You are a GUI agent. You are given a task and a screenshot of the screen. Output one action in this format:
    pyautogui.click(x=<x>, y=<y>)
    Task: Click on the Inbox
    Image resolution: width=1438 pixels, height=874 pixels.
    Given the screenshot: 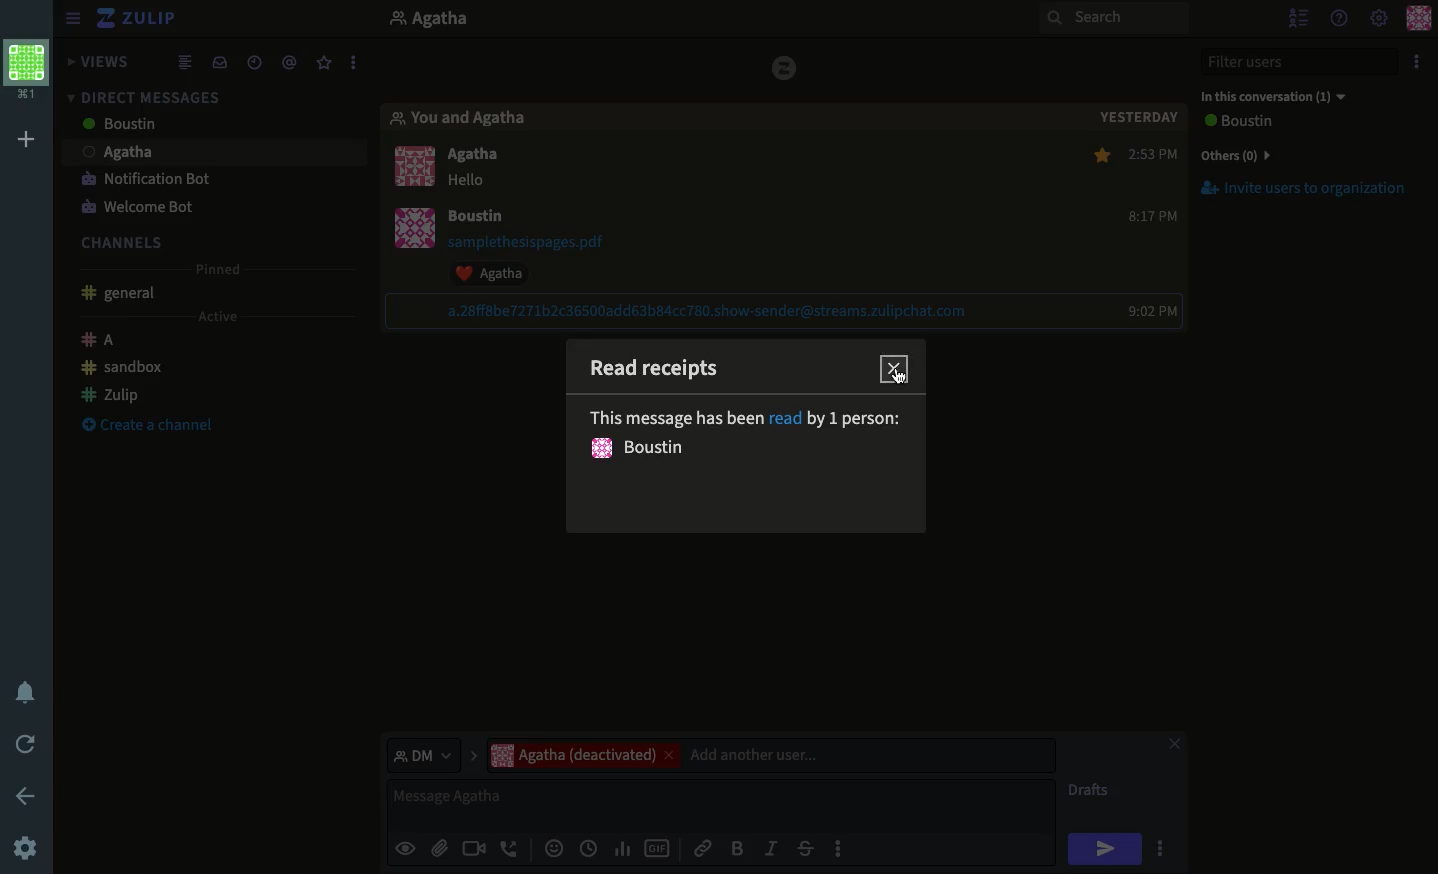 What is the action you would take?
    pyautogui.click(x=208, y=93)
    